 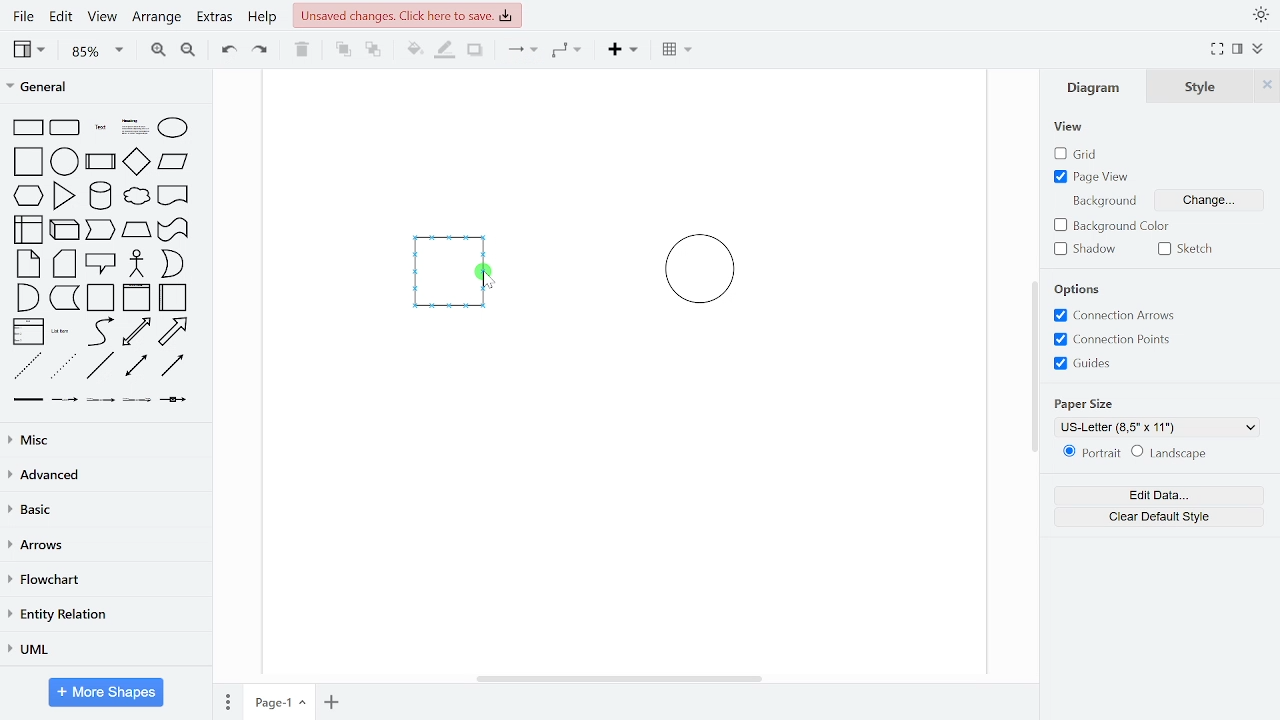 I want to click on shadow, so click(x=476, y=51).